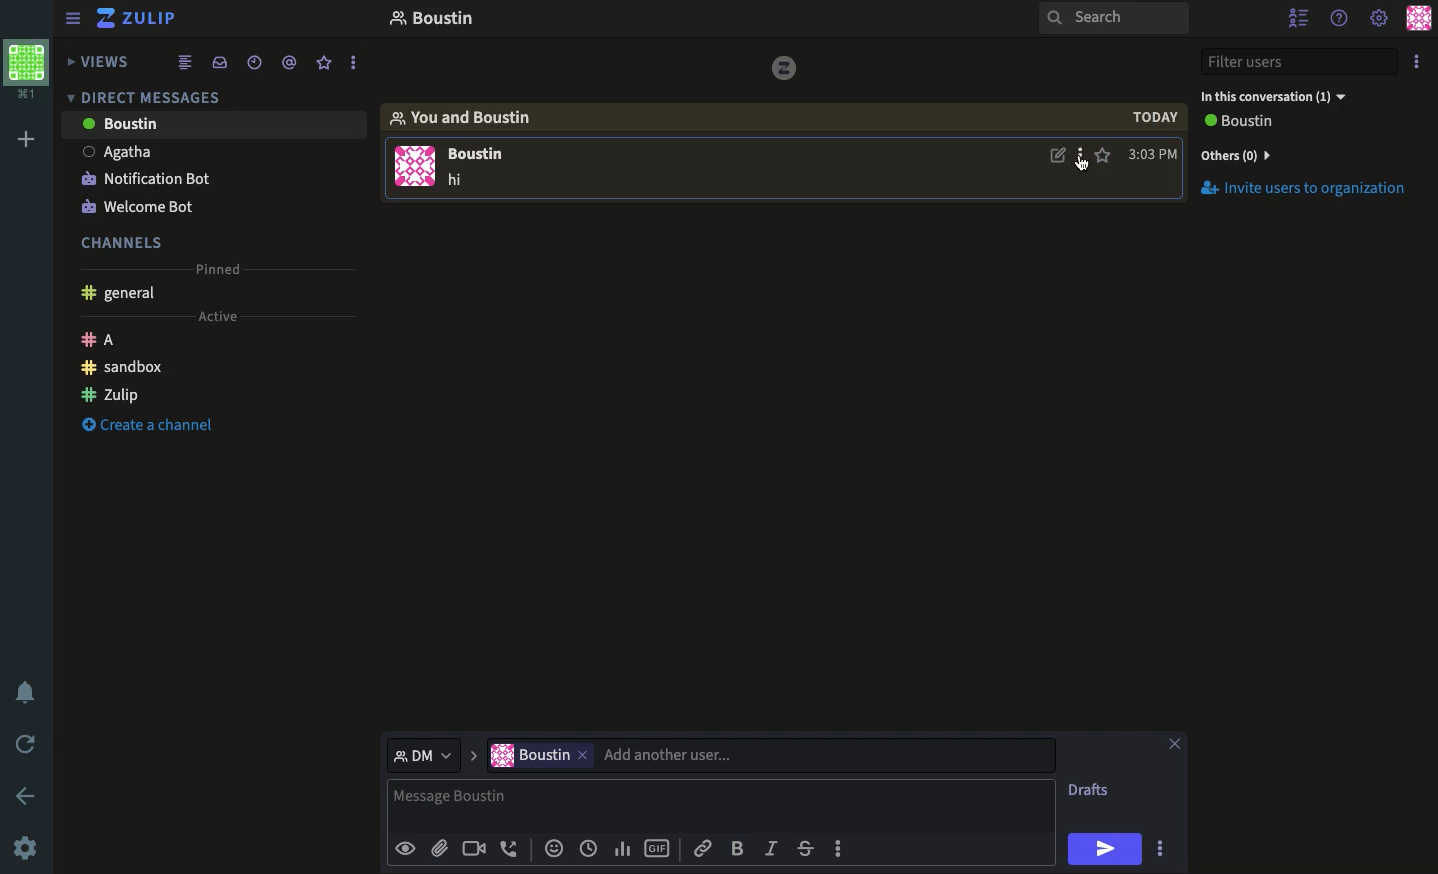 The width and height of the screenshot is (1438, 874). I want to click on Notification bot, so click(146, 177).